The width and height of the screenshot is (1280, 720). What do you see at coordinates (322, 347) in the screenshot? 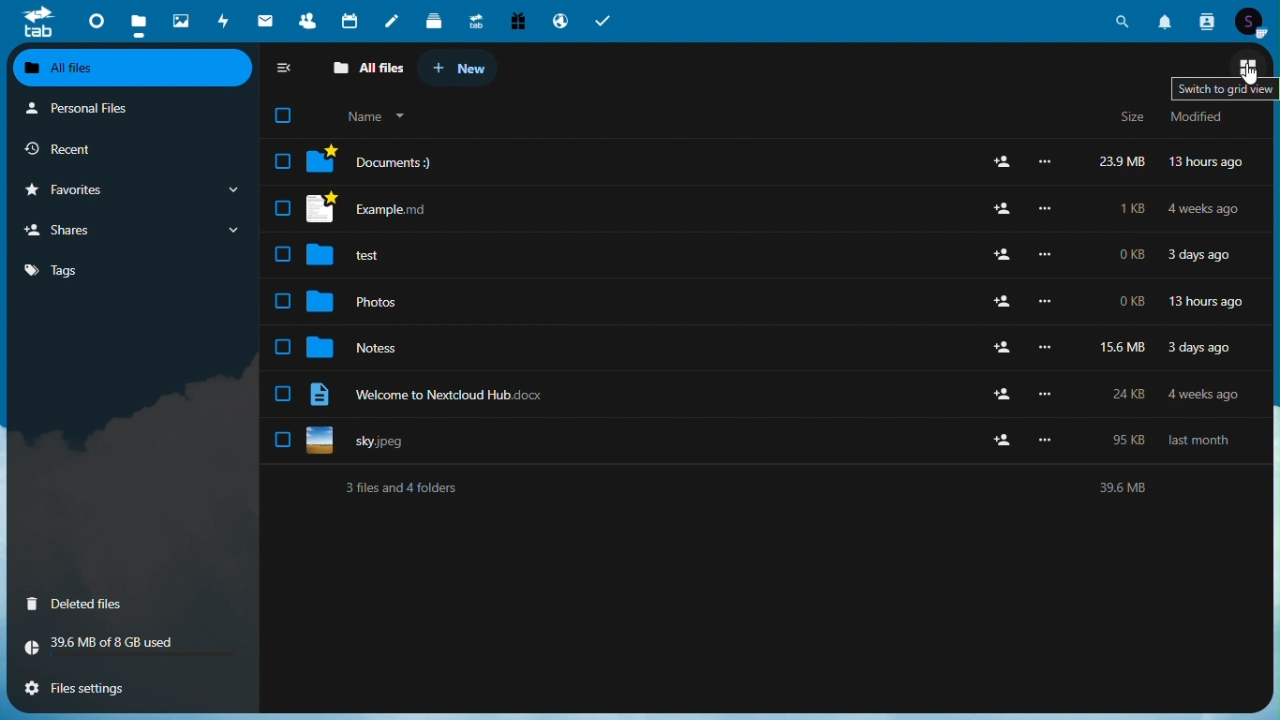
I see `folder` at bounding box center [322, 347].